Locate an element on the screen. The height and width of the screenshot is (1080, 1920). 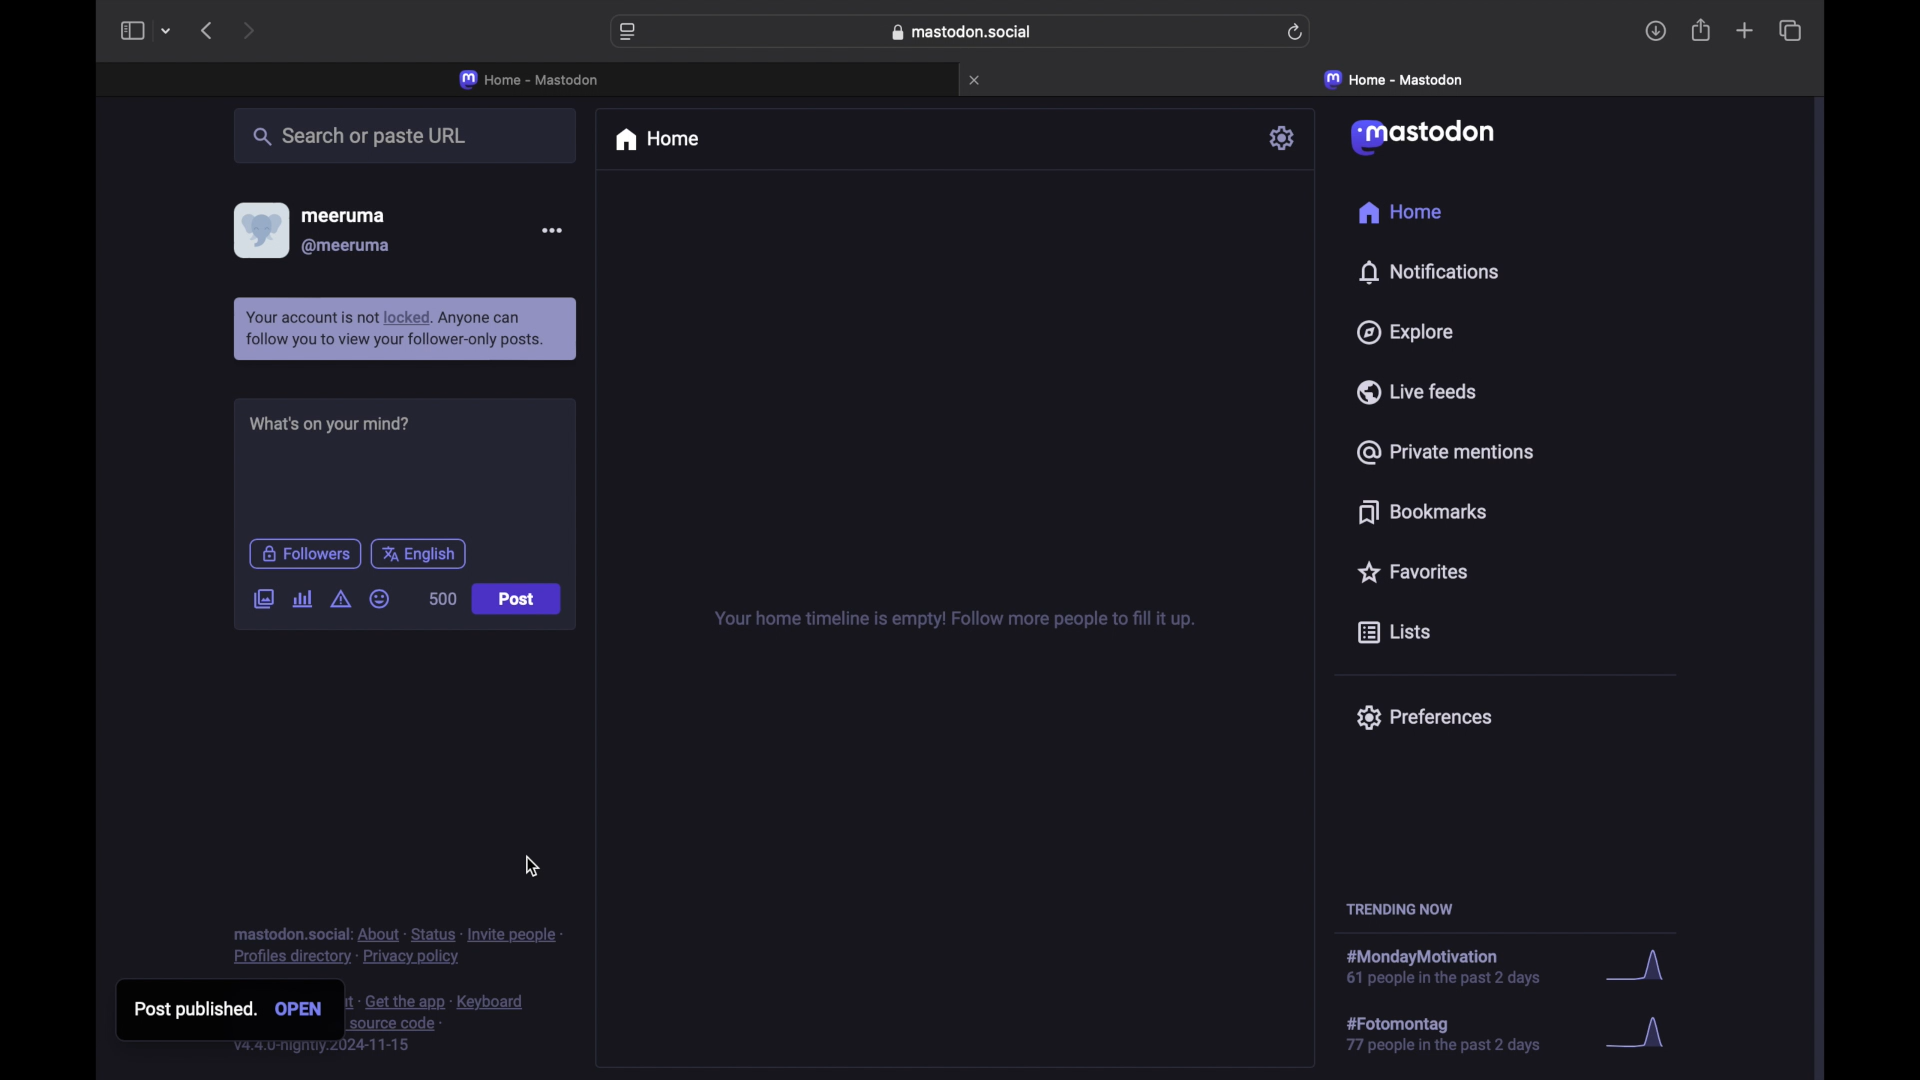
private  mentions is located at coordinates (1444, 452).